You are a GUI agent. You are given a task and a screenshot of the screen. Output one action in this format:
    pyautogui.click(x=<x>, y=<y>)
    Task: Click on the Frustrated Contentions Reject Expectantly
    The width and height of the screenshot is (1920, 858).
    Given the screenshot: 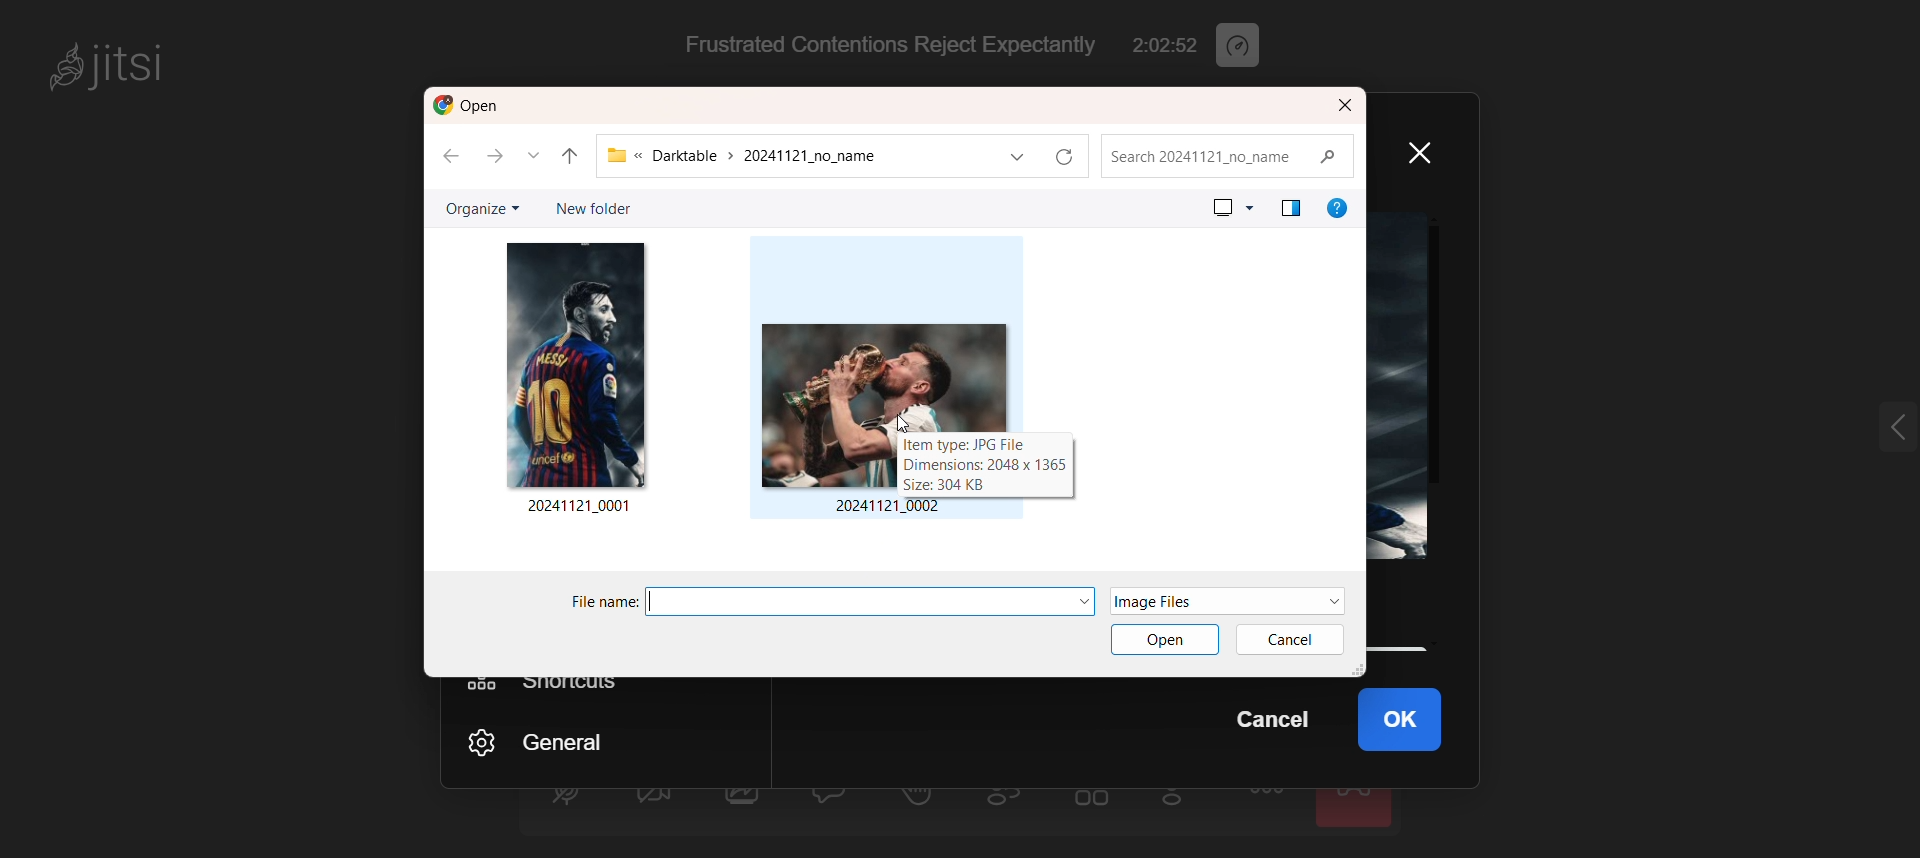 What is the action you would take?
    pyautogui.click(x=878, y=45)
    